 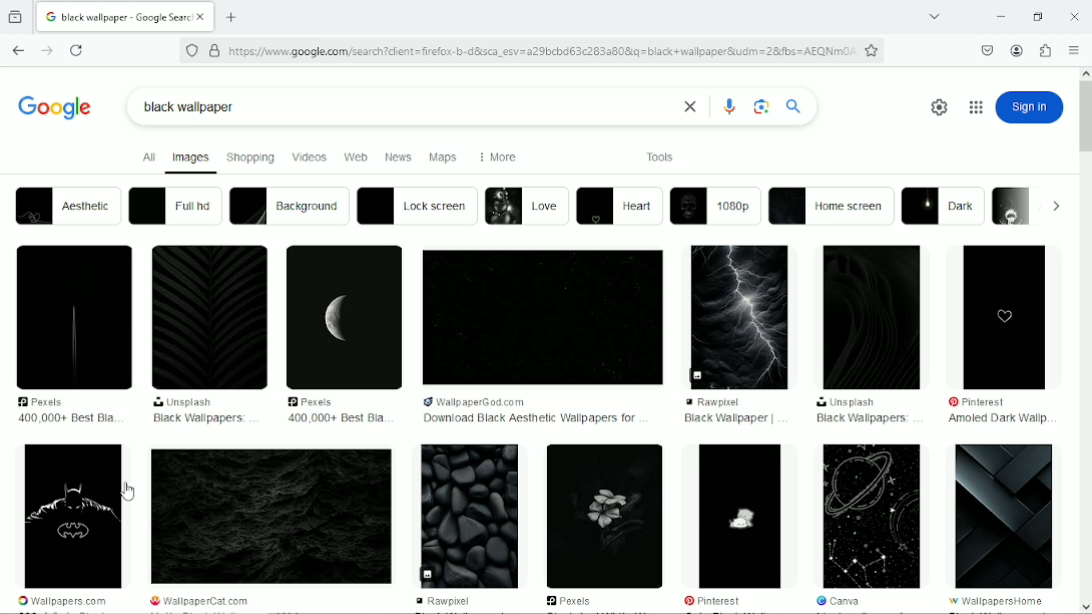 I want to click on images, so click(x=191, y=160).